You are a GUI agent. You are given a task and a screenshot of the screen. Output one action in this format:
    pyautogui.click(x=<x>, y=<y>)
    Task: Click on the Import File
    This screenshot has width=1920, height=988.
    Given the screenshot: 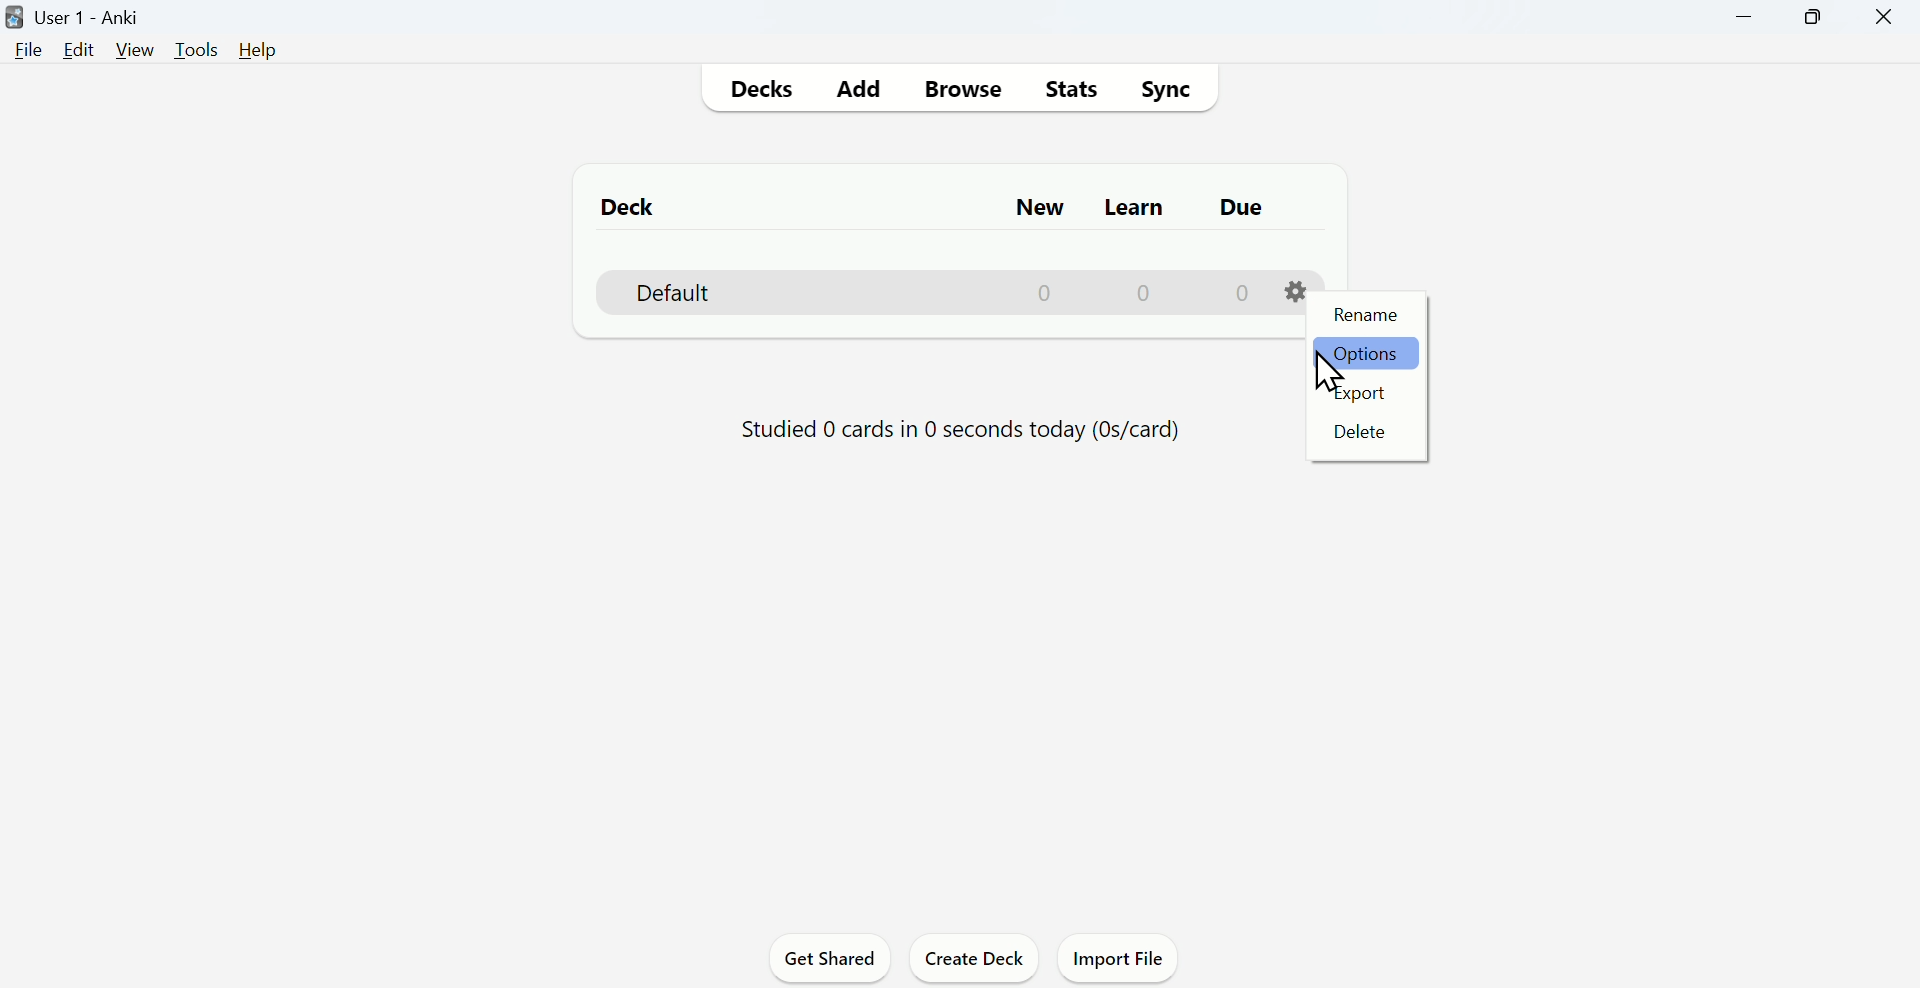 What is the action you would take?
    pyautogui.click(x=1131, y=963)
    